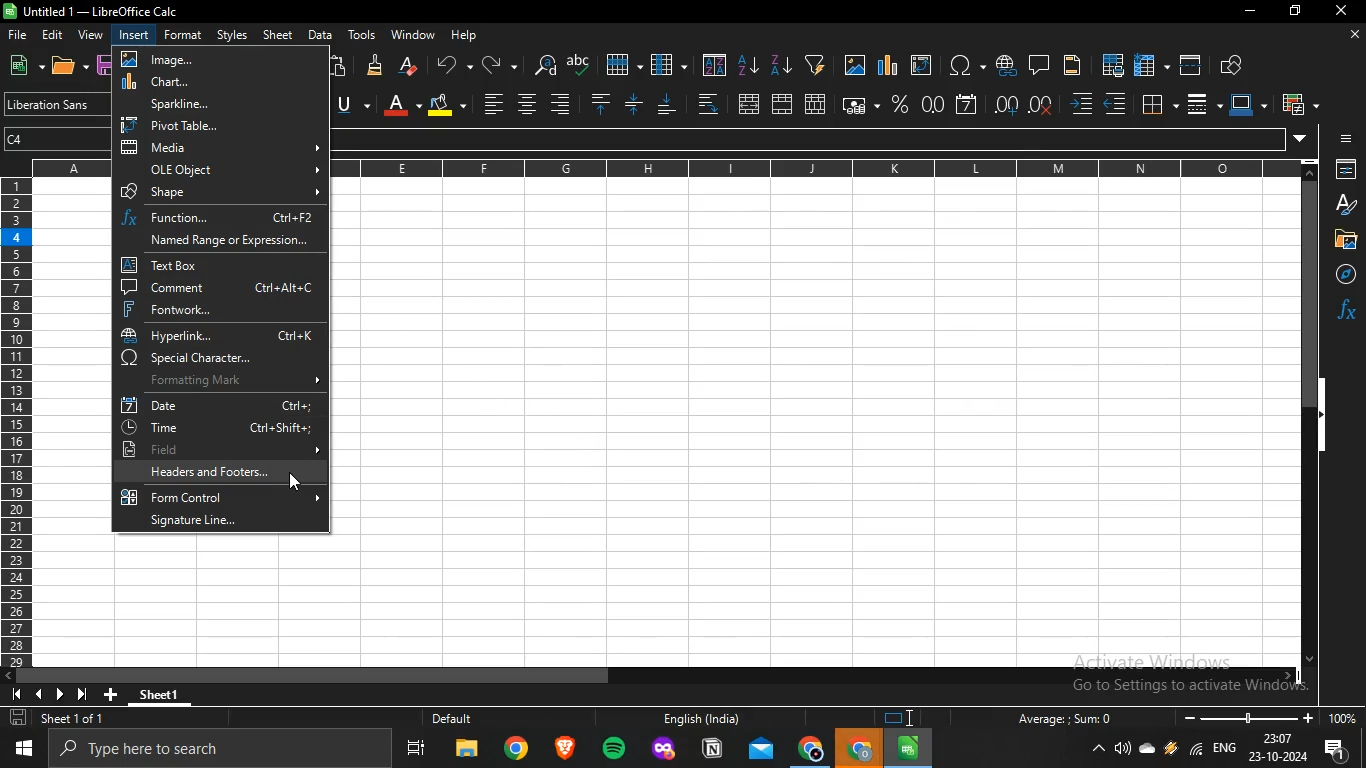 The width and height of the screenshot is (1366, 768). Describe the element at coordinates (295, 481) in the screenshot. I see `cursor` at that location.